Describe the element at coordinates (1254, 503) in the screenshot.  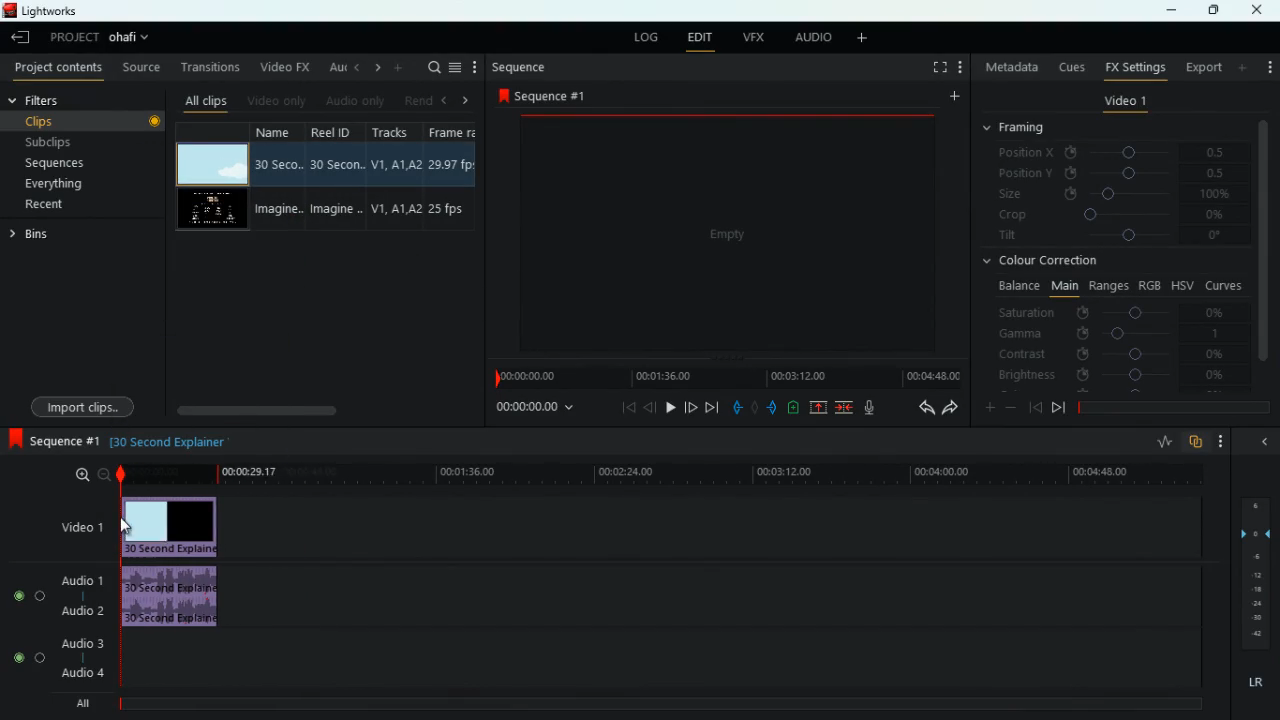
I see `6 (layer)` at that location.